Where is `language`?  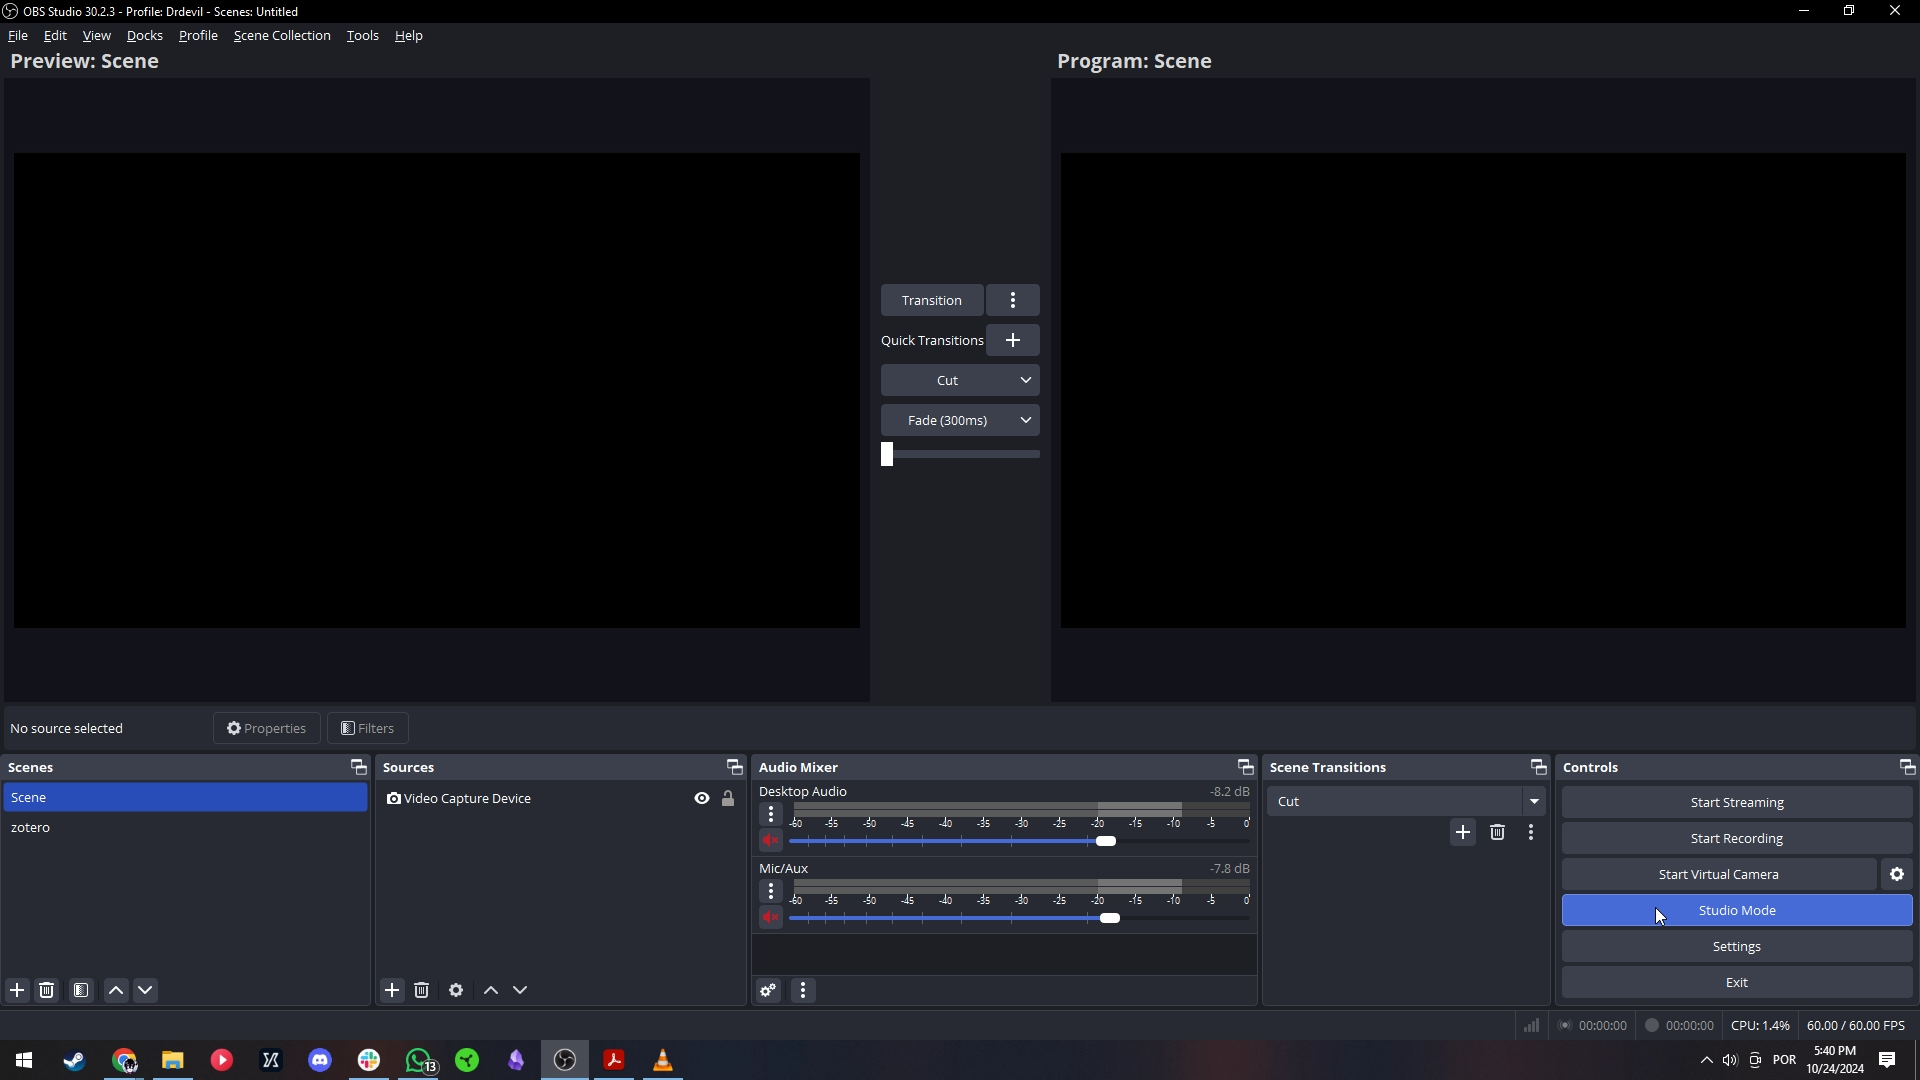 language is located at coordinates (1786, 1063).